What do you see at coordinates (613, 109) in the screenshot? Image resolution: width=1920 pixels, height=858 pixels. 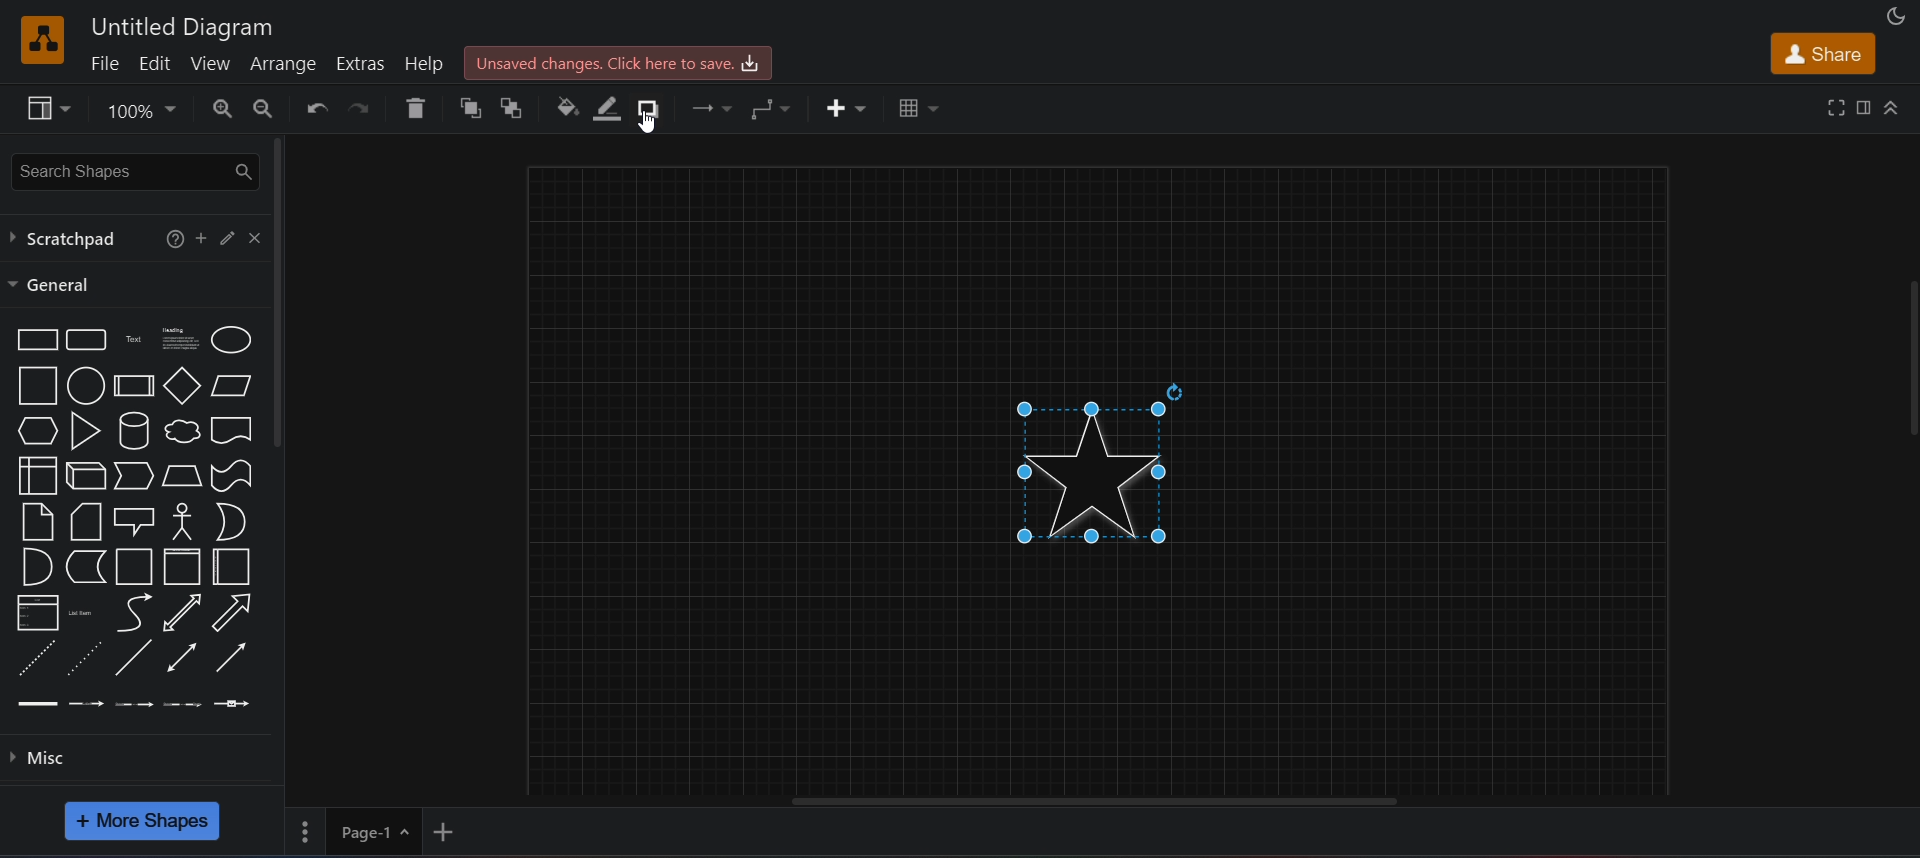 I see `line coloe` at bounding box center [613, 109].